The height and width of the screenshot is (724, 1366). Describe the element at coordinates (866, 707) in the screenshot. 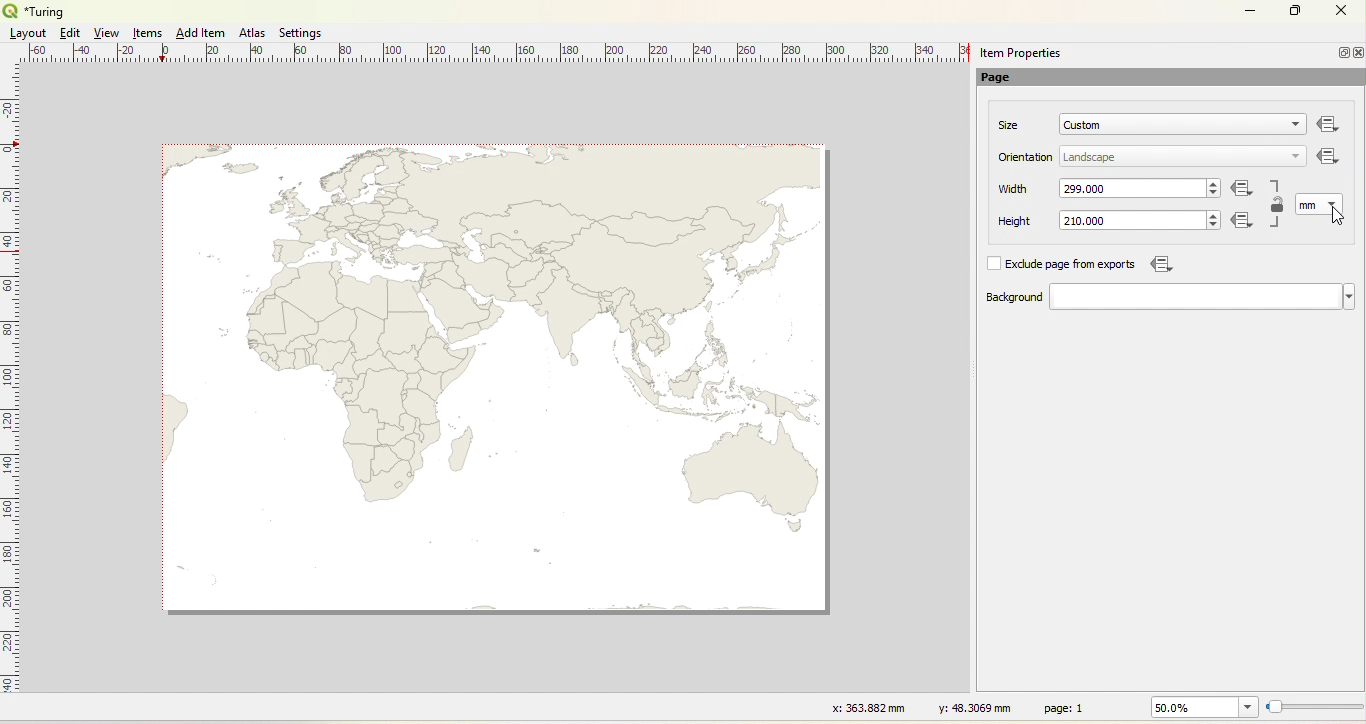

I see `x: 363.882 mm` at that location.